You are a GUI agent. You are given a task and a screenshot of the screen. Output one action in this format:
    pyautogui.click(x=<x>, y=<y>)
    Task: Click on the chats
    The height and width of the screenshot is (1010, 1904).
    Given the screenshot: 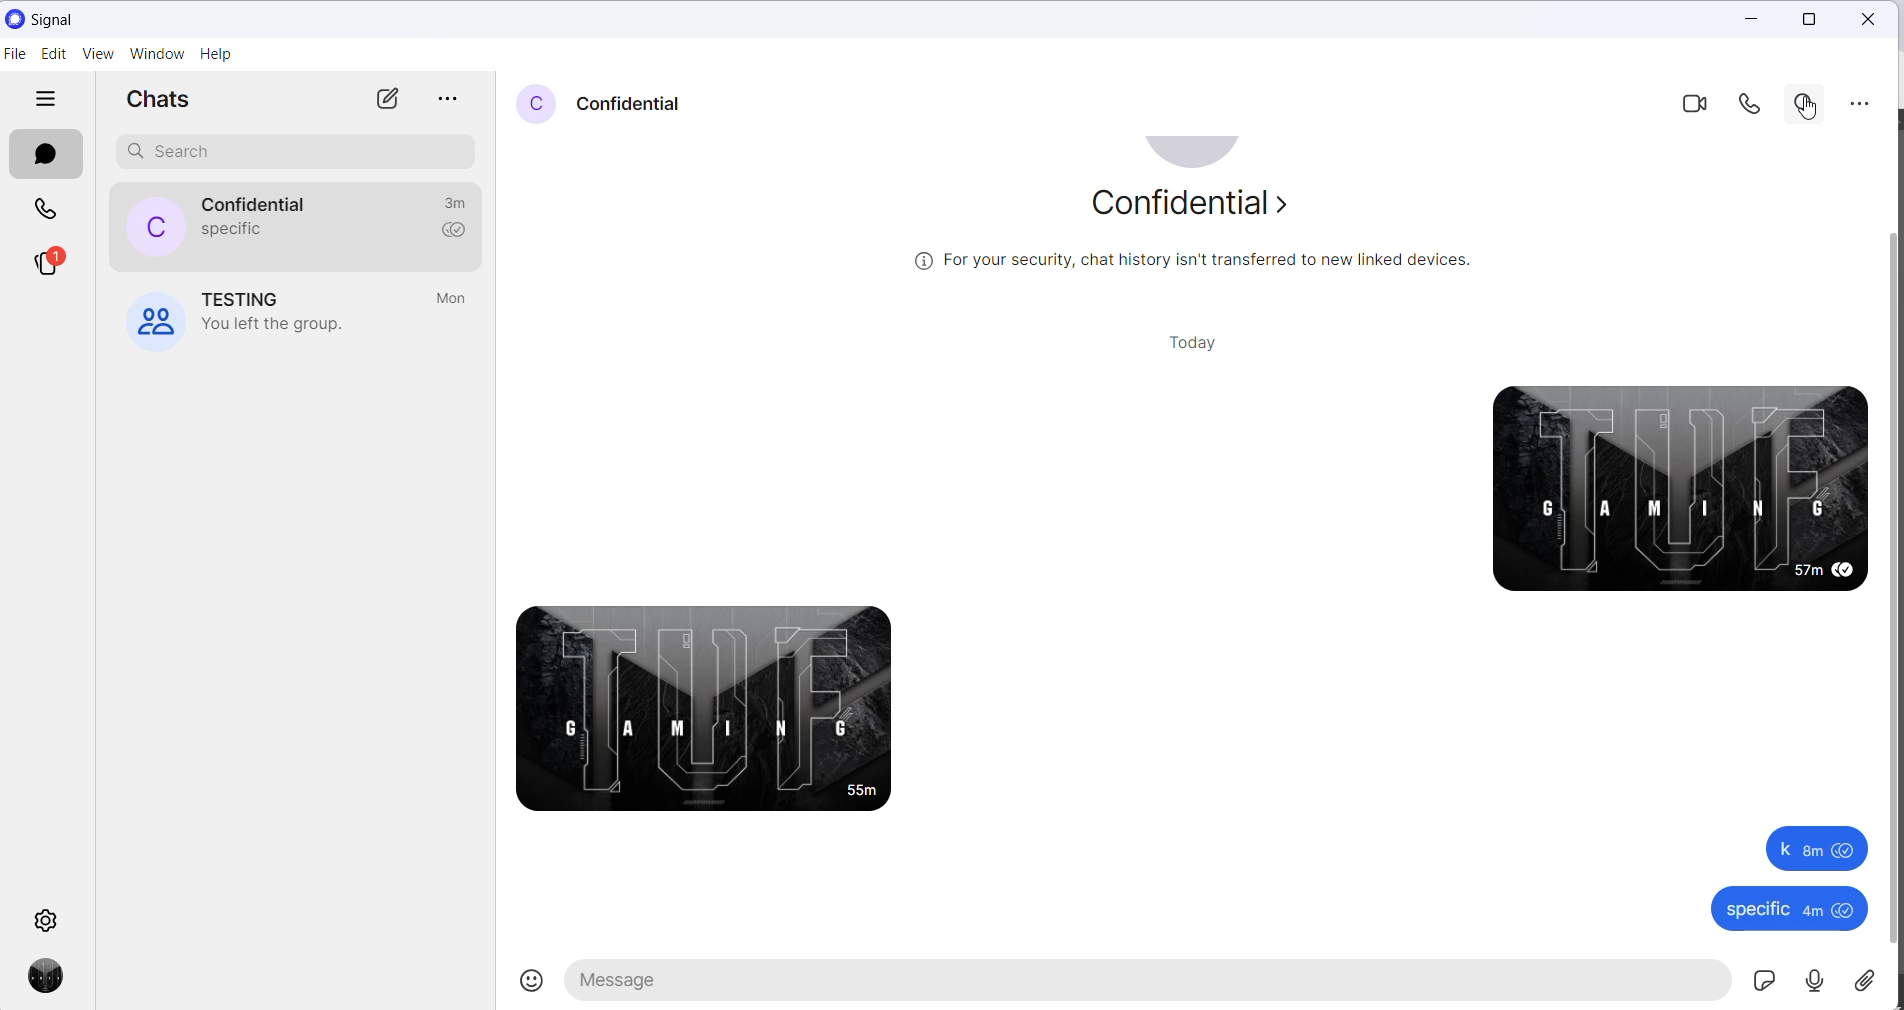 What is the action you would take?
    pyautogui.click(x=45, y=154)
    